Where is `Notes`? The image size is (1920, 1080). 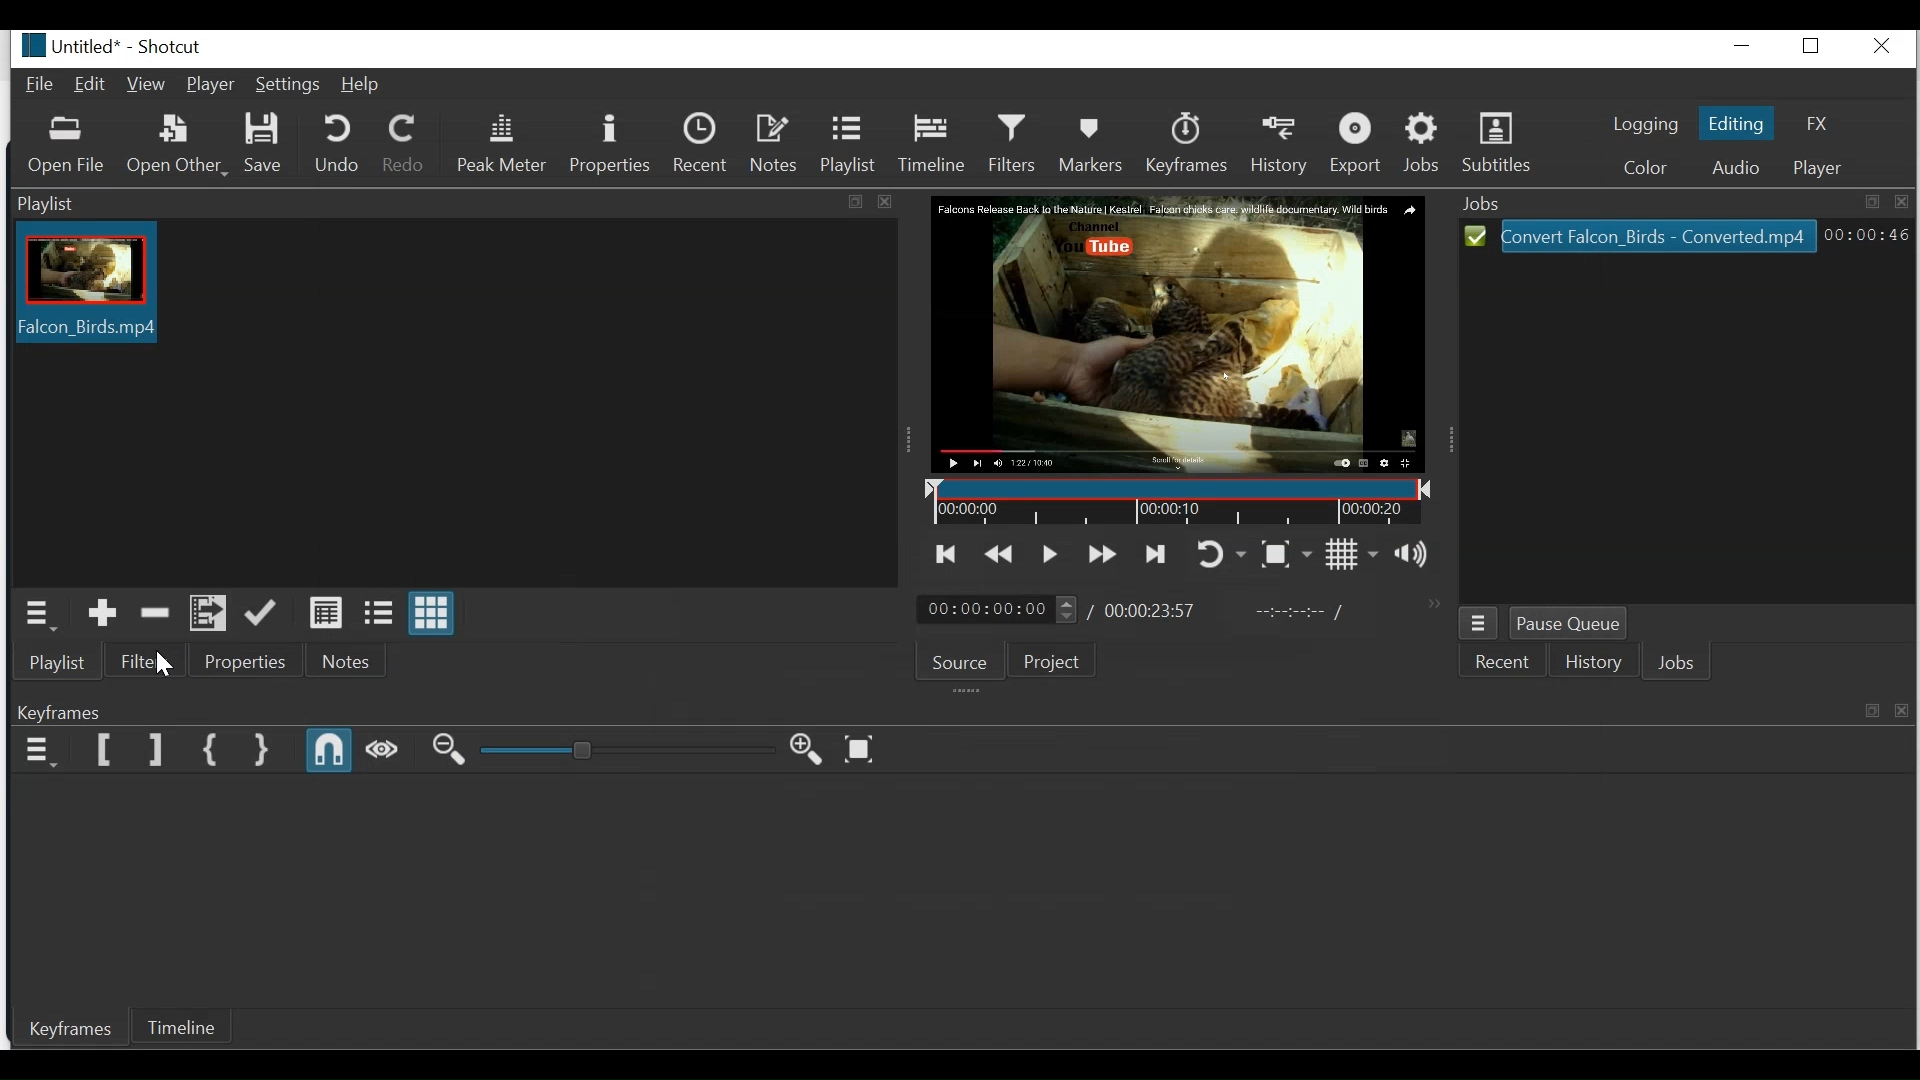 Notes is located at coordinates (773, 143).